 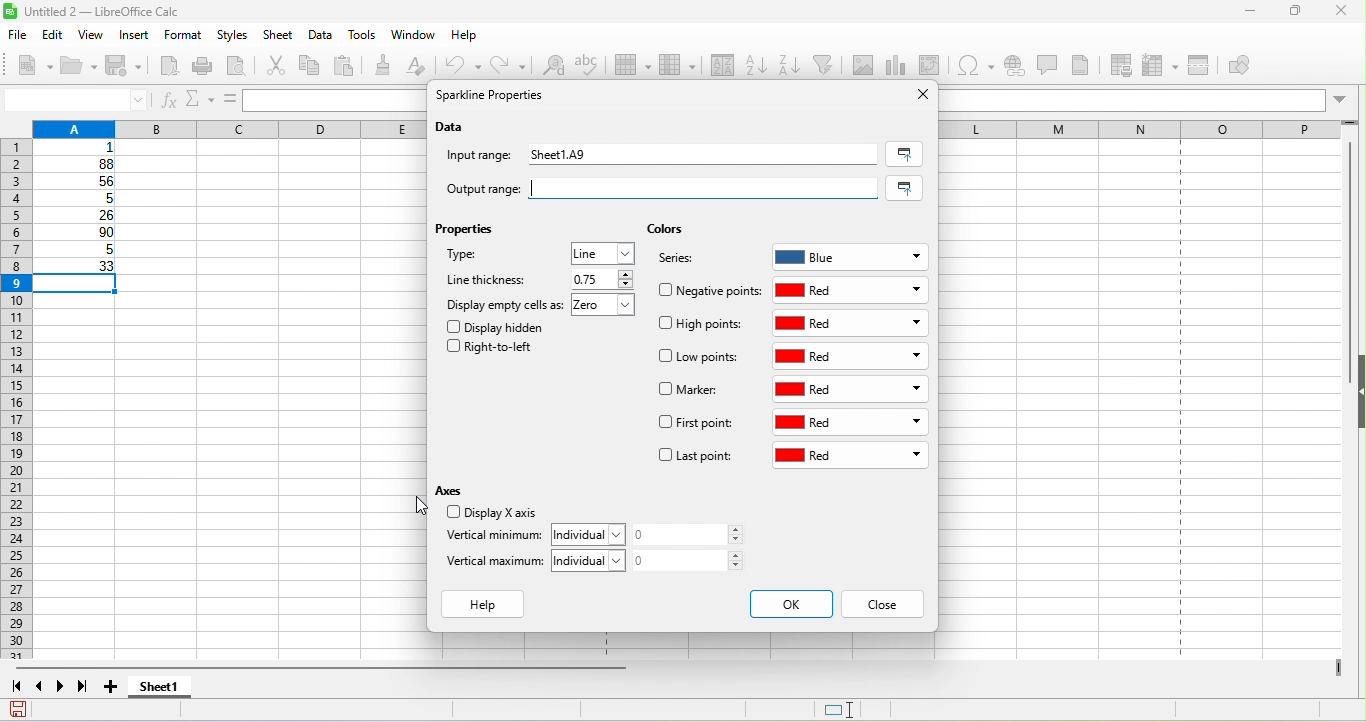 I want to click on red, so click(x=853, y=357).